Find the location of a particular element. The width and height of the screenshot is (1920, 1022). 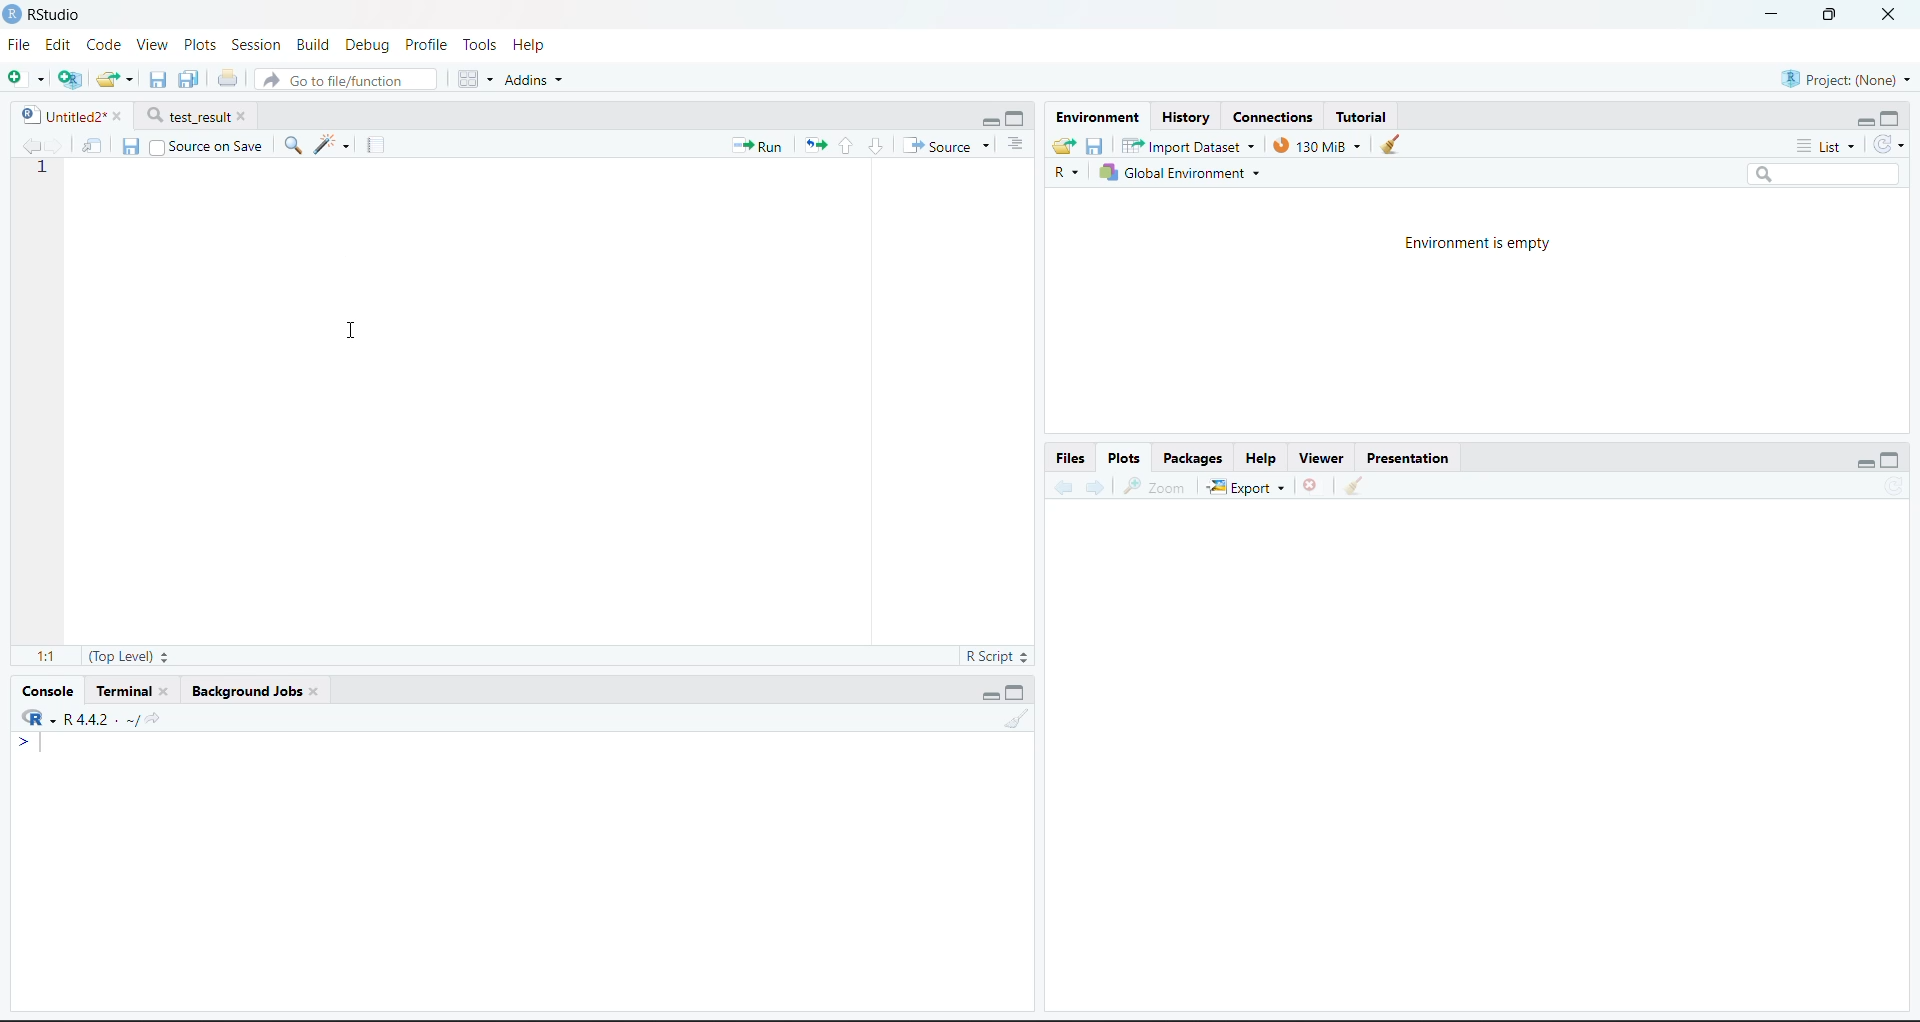

Go to next section/chunk (Ctrl + pgDn) is located at coordinates (875, 145).